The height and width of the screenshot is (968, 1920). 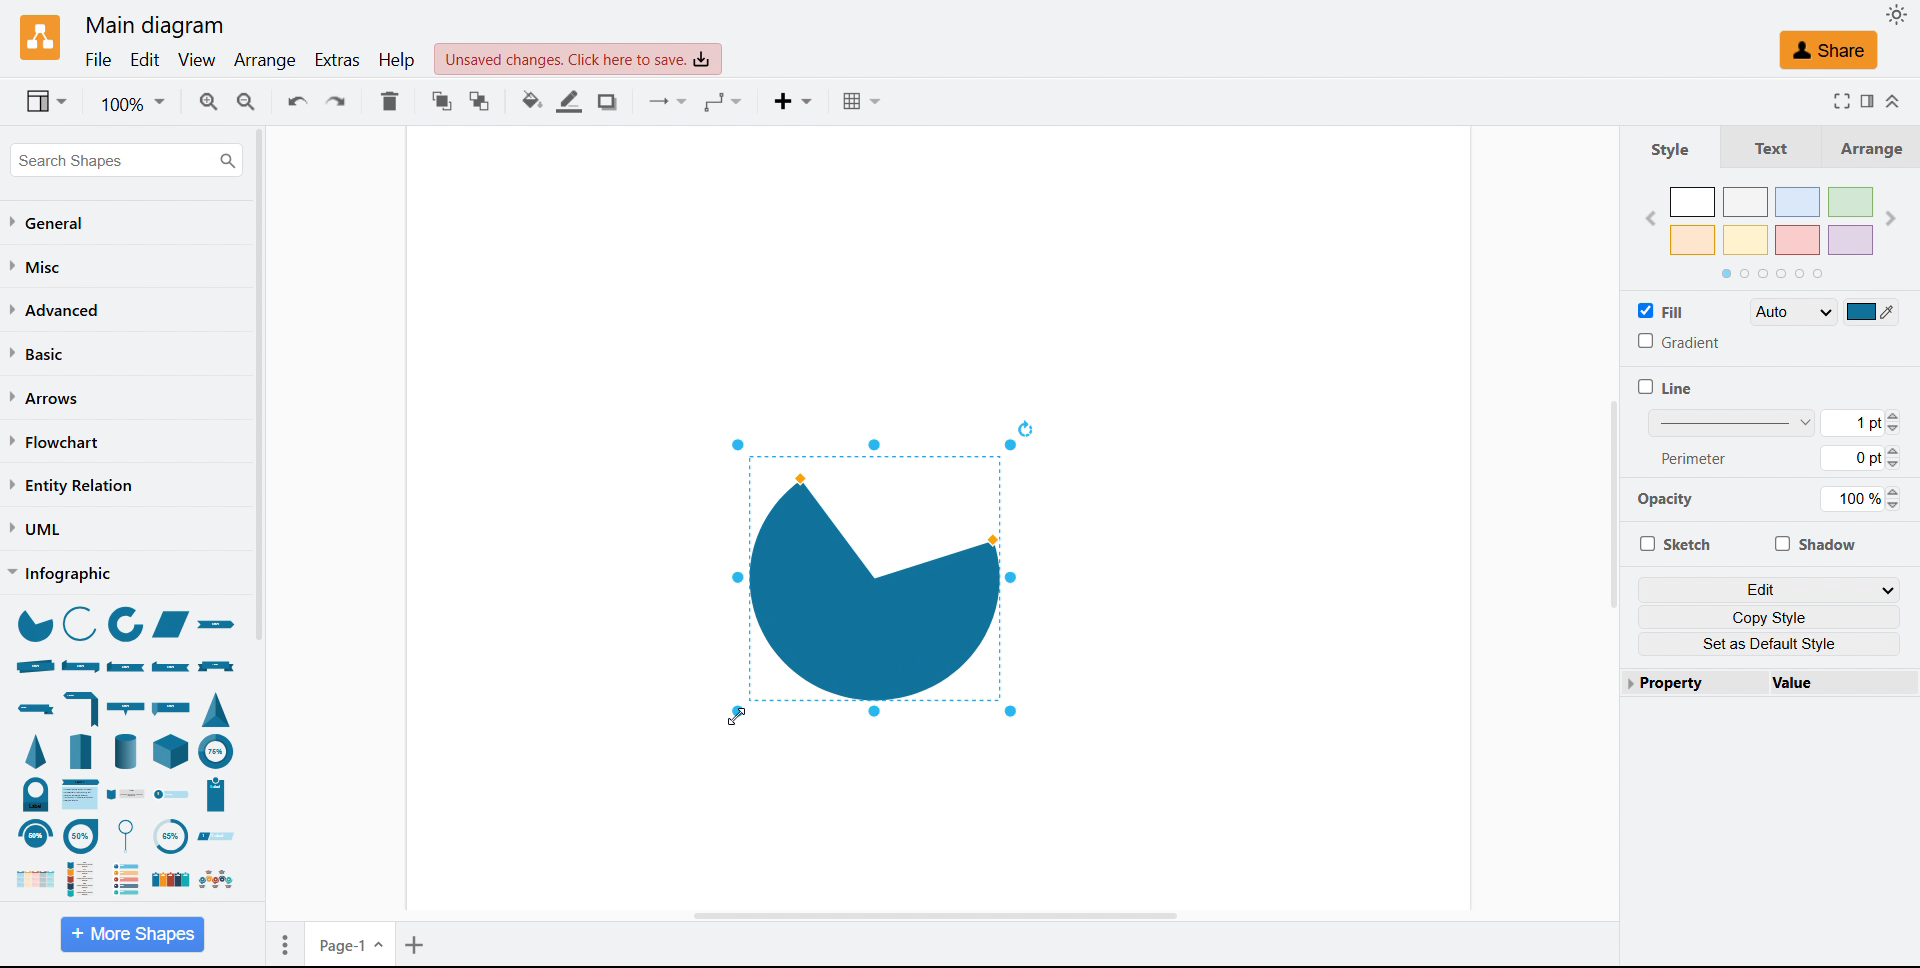 I want to click on roadmap vertical, so click(x=127, y=796).